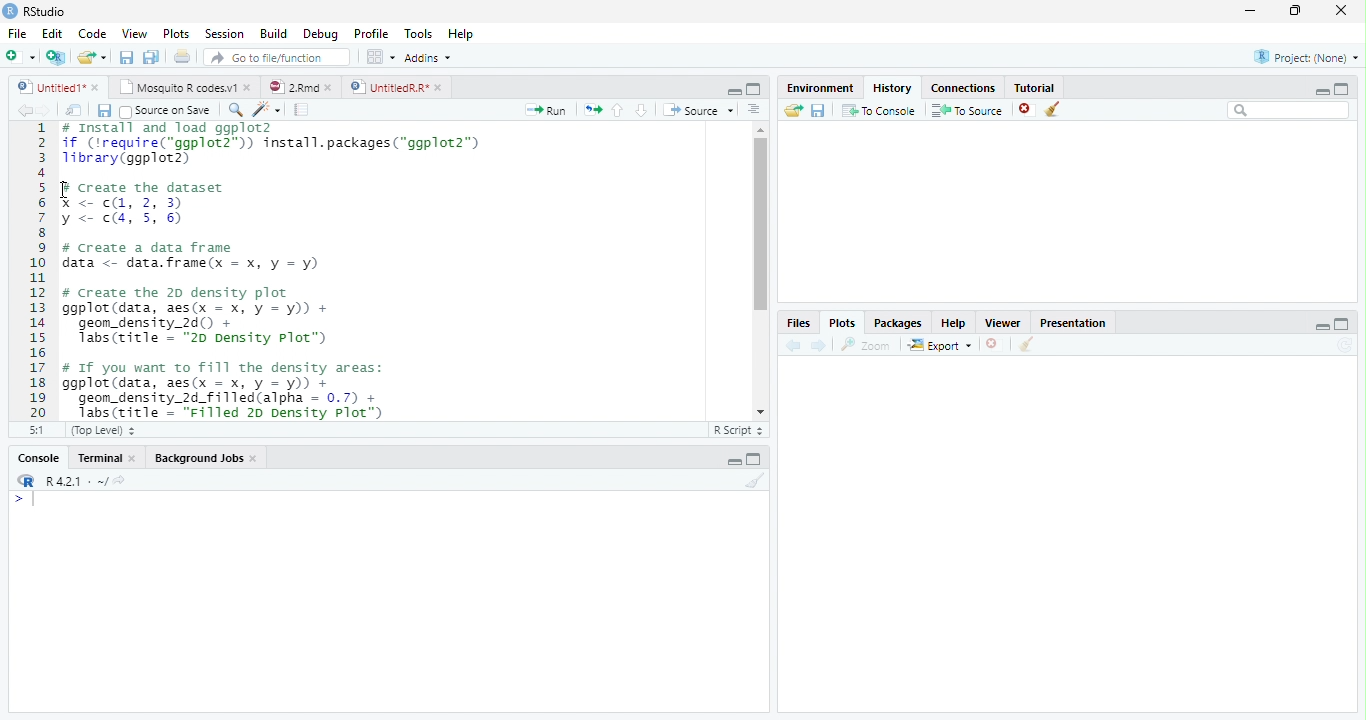  Describe the element at coordinates (641, 110) in the screenshot. I see `down` at that location.